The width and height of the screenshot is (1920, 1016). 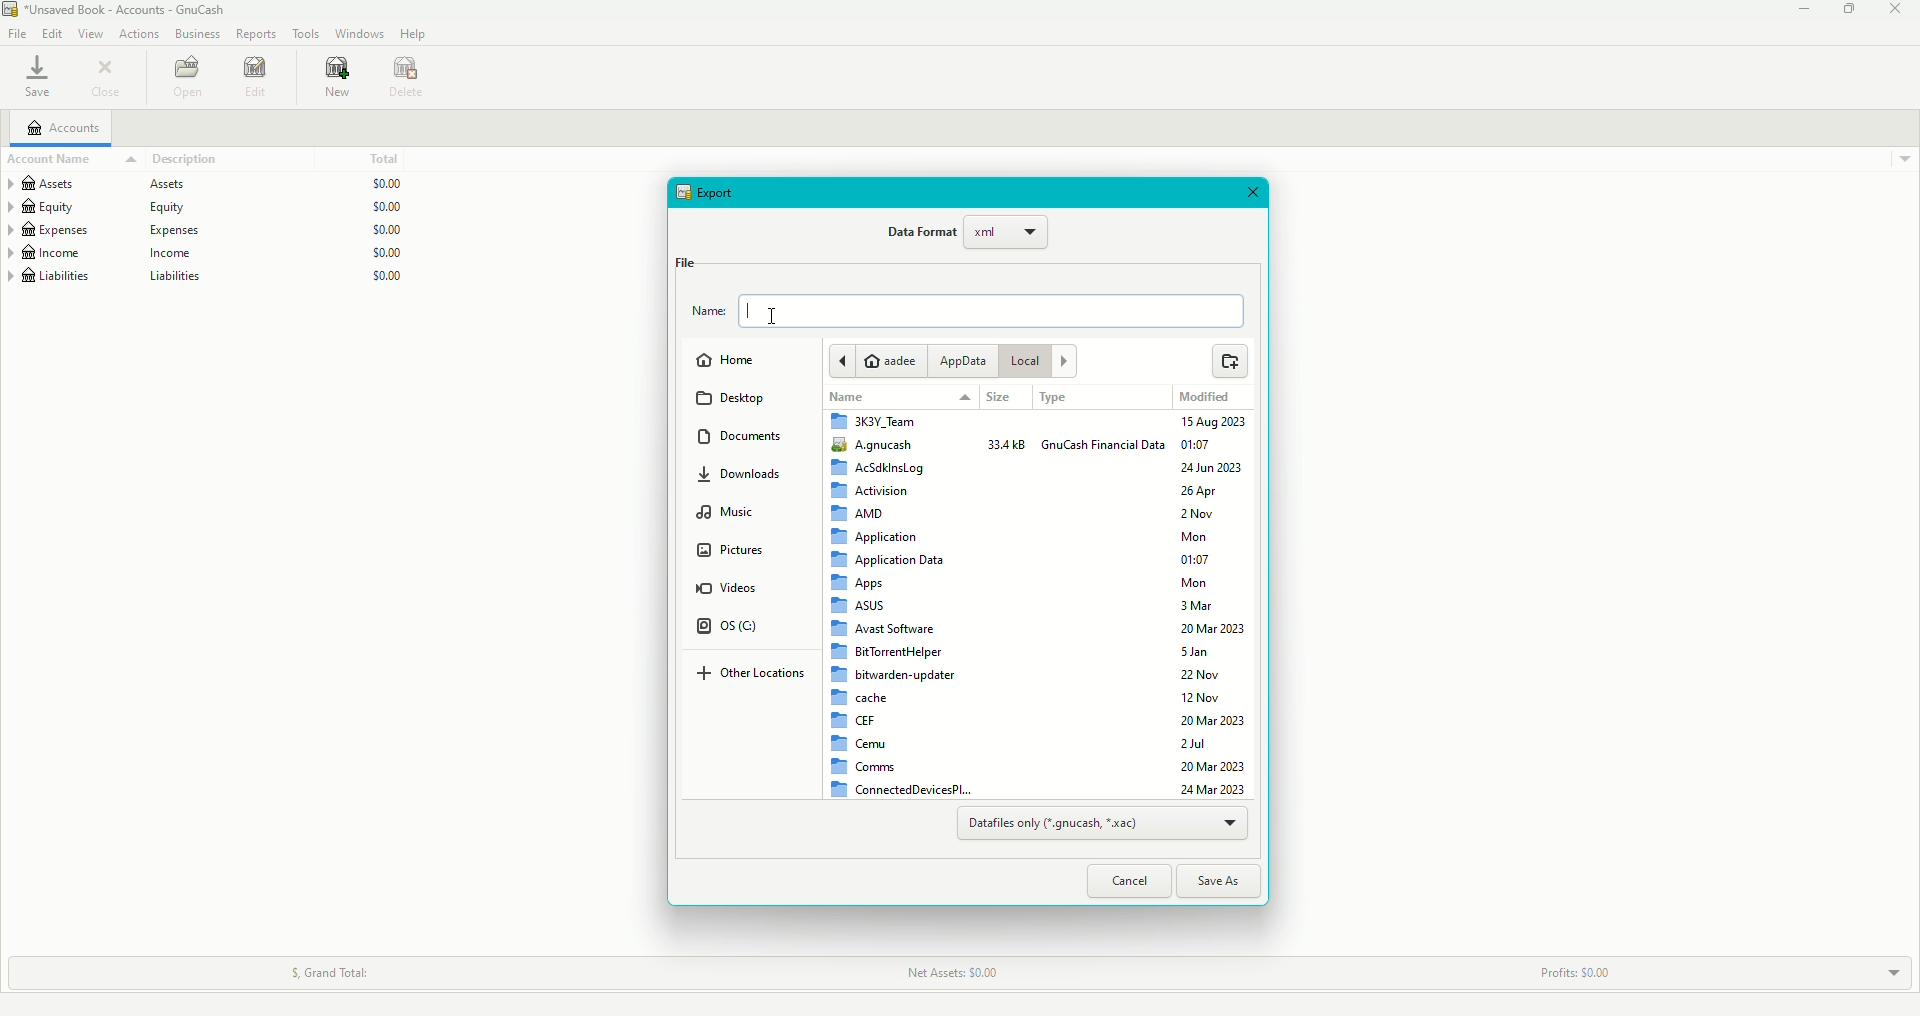 I want to click on Open, so click(x=186, y=78).